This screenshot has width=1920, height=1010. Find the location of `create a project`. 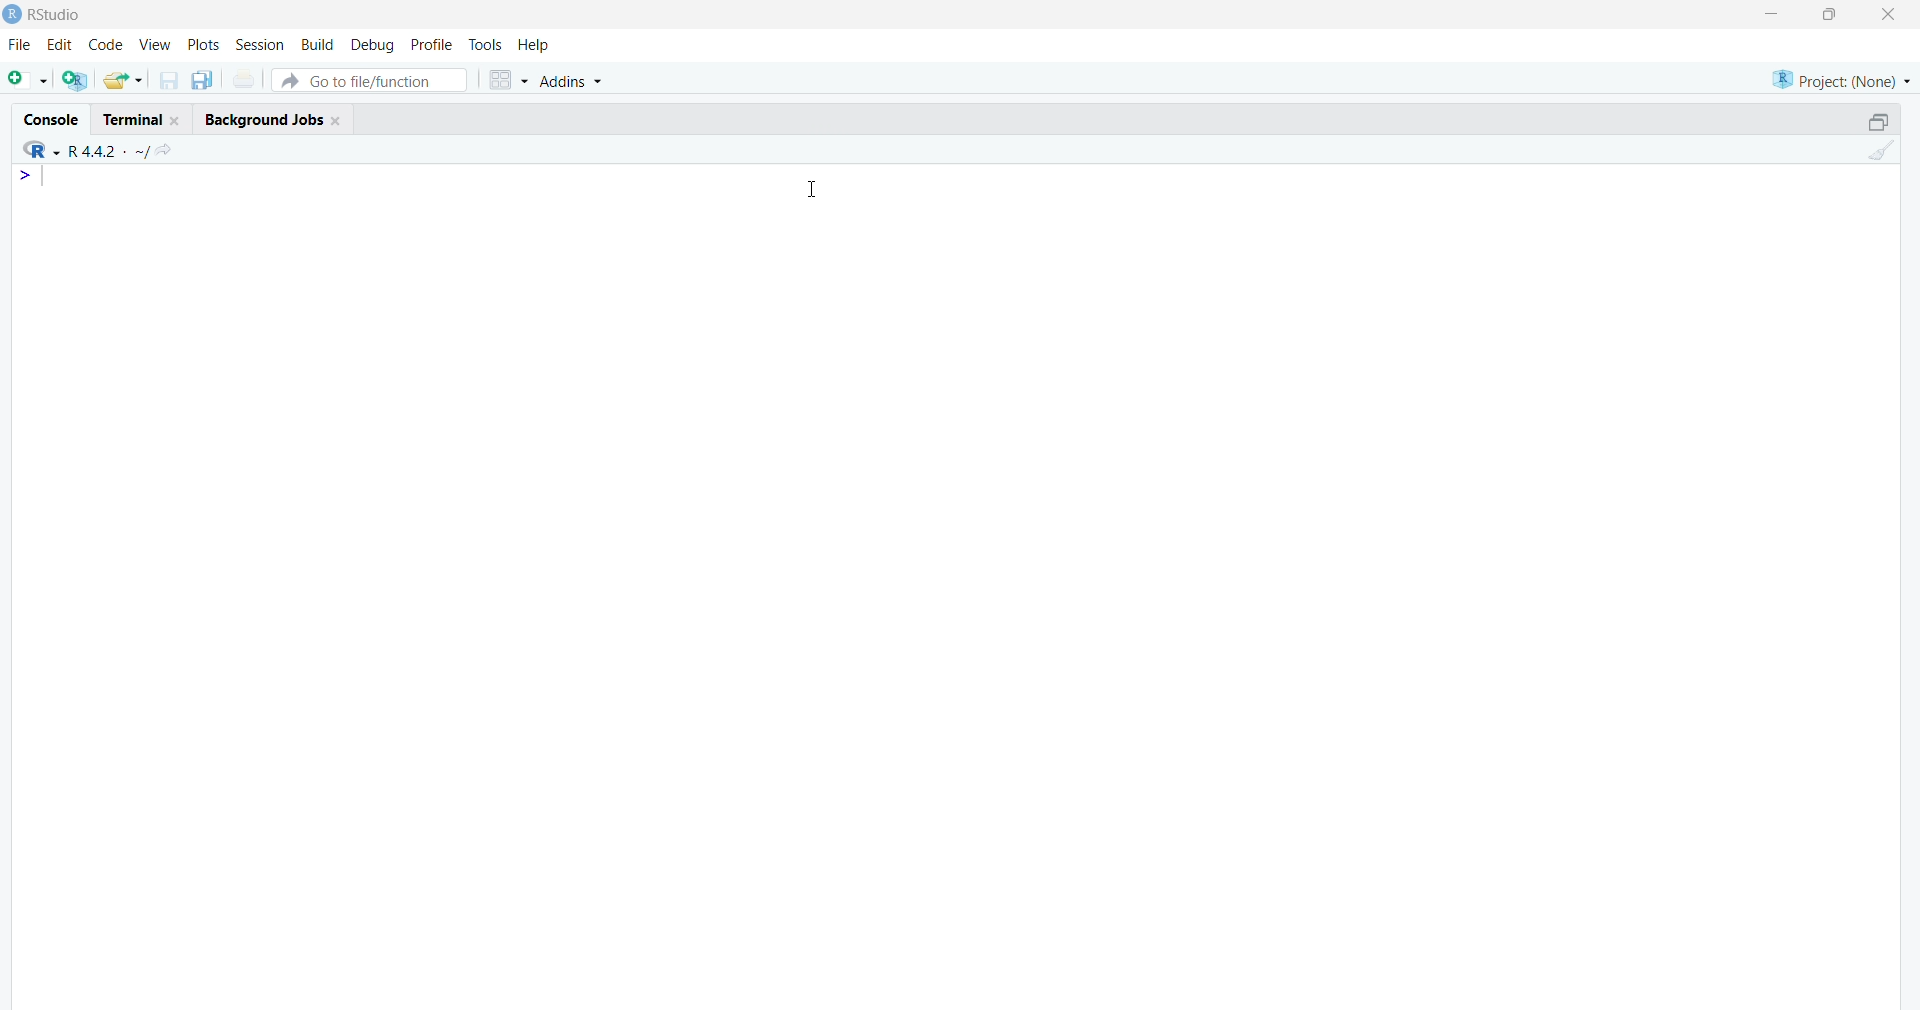

create a project is located at coordinates (74, 79).